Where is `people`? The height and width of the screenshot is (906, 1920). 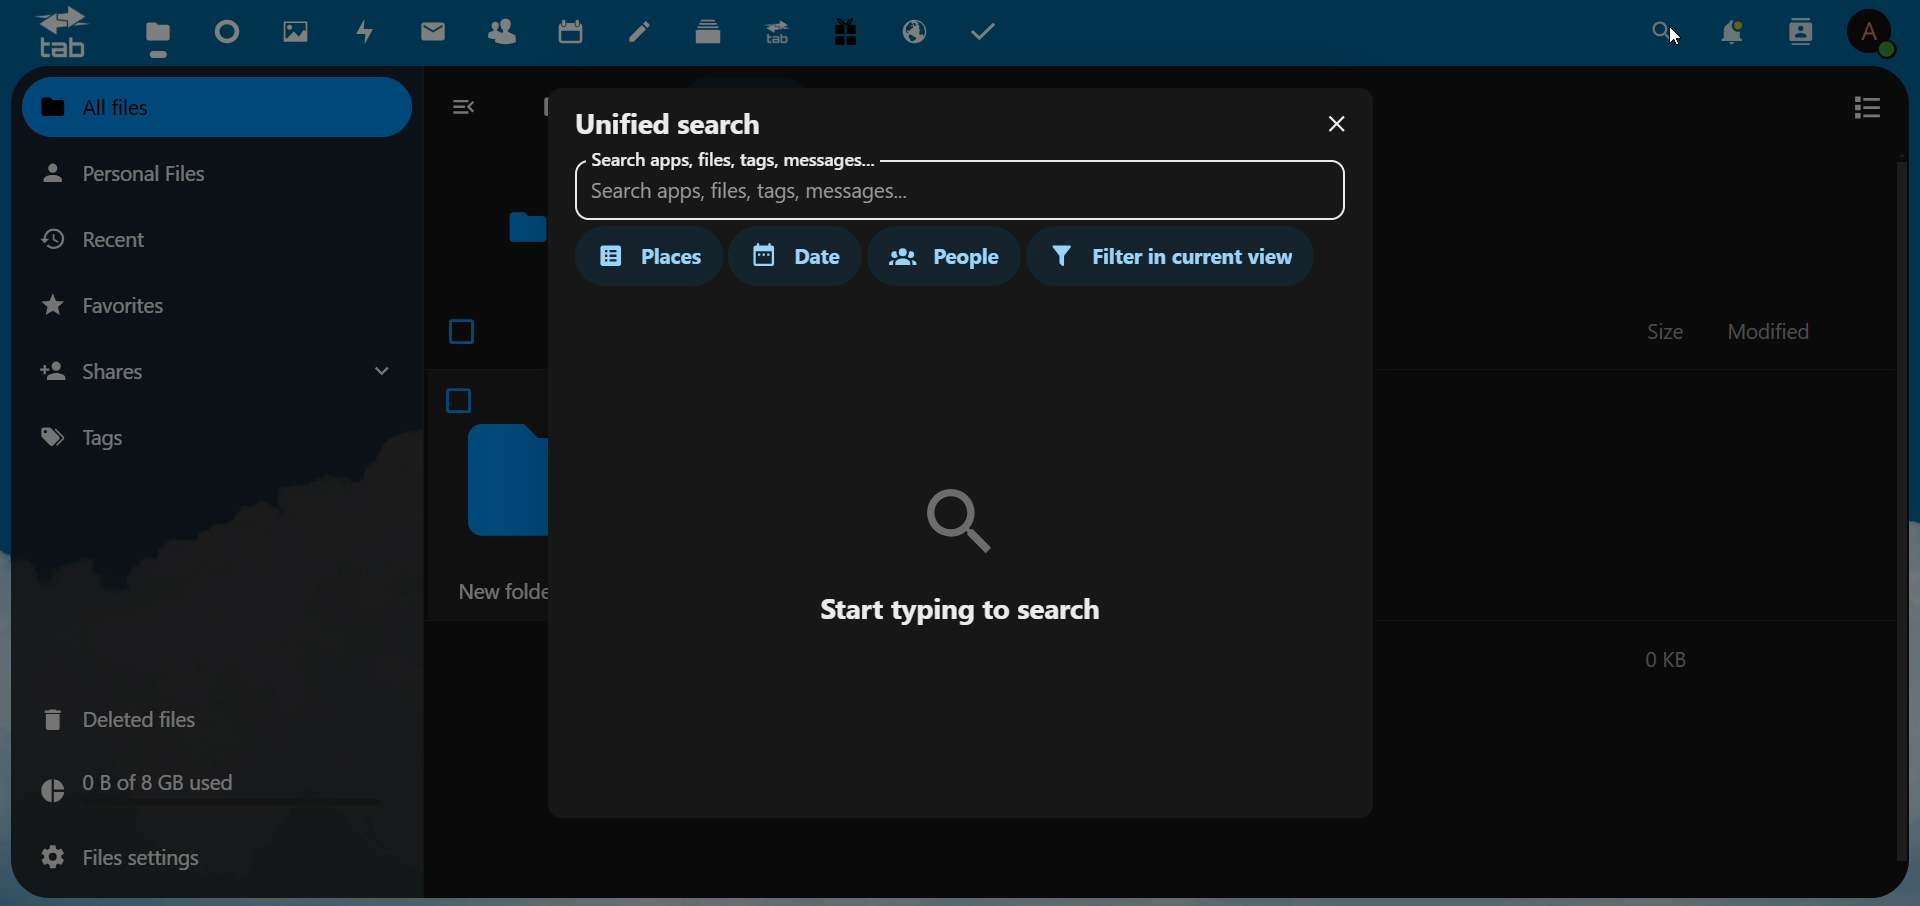
people is located at coordinates (941, 254).